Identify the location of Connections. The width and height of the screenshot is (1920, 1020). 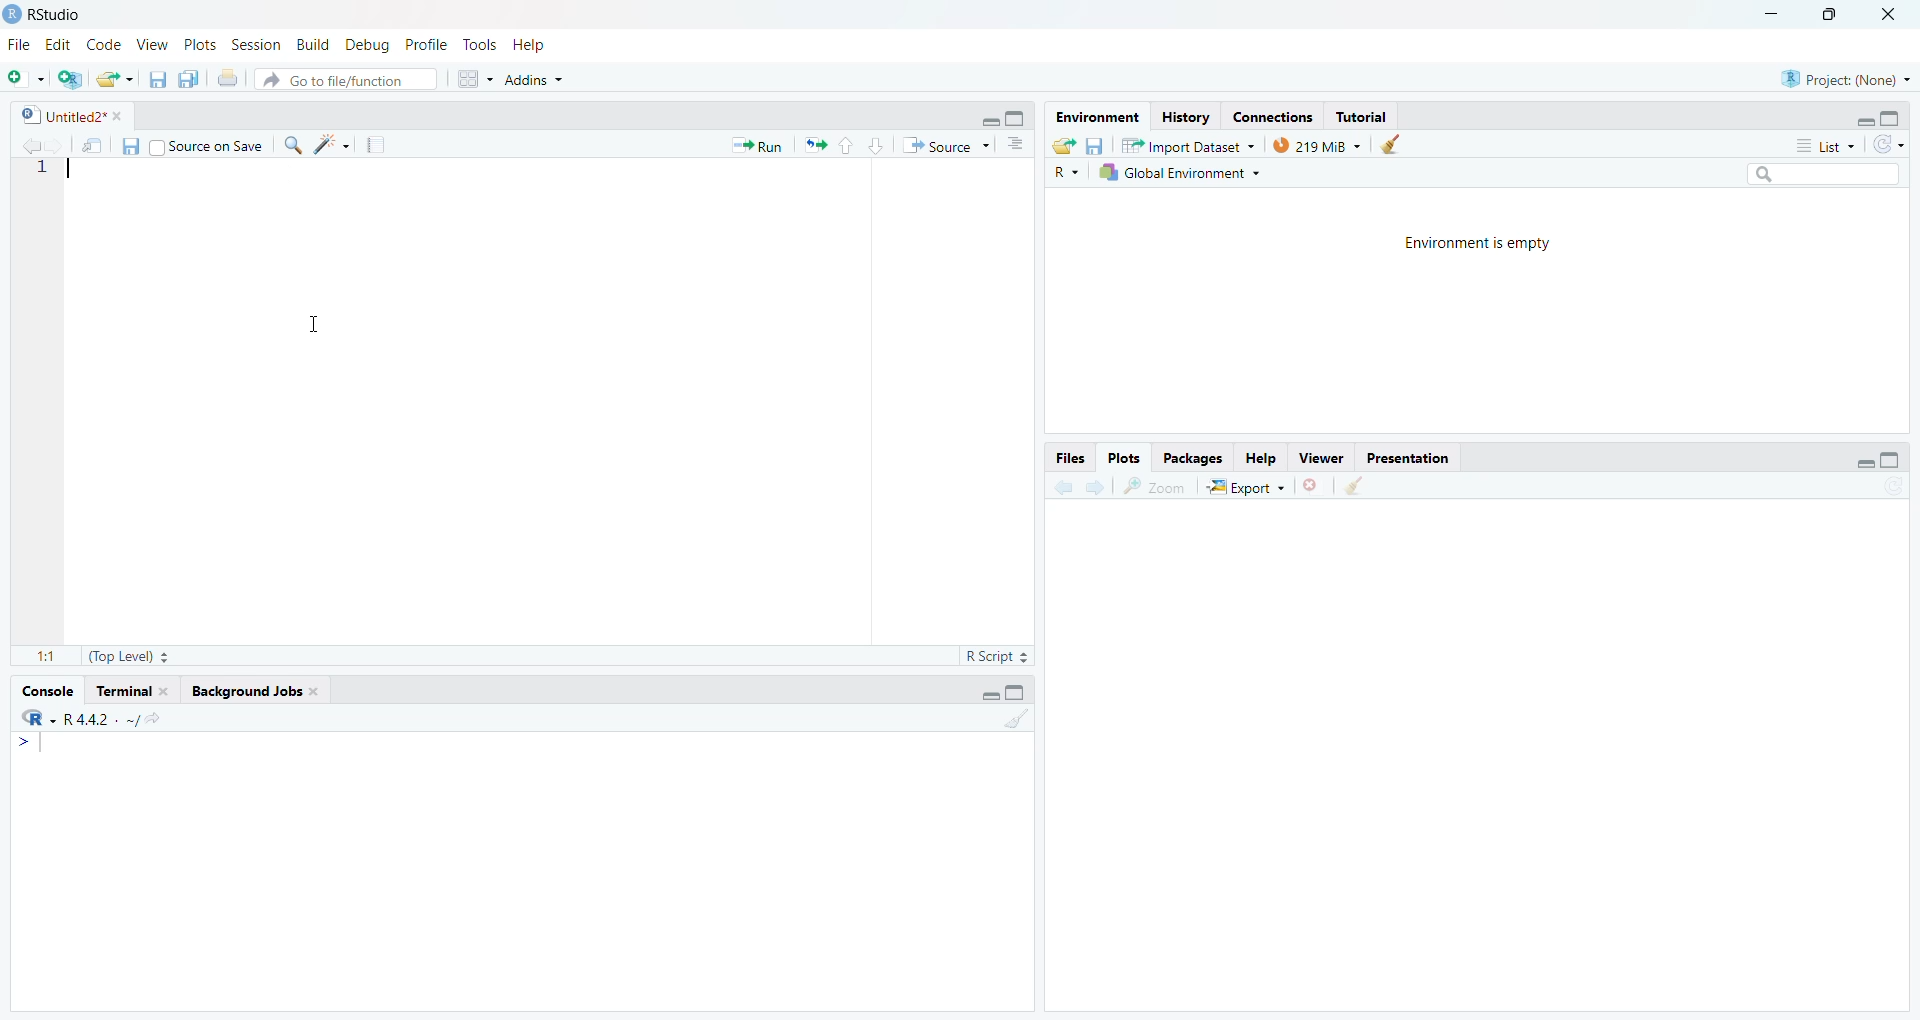
(1274, 115).